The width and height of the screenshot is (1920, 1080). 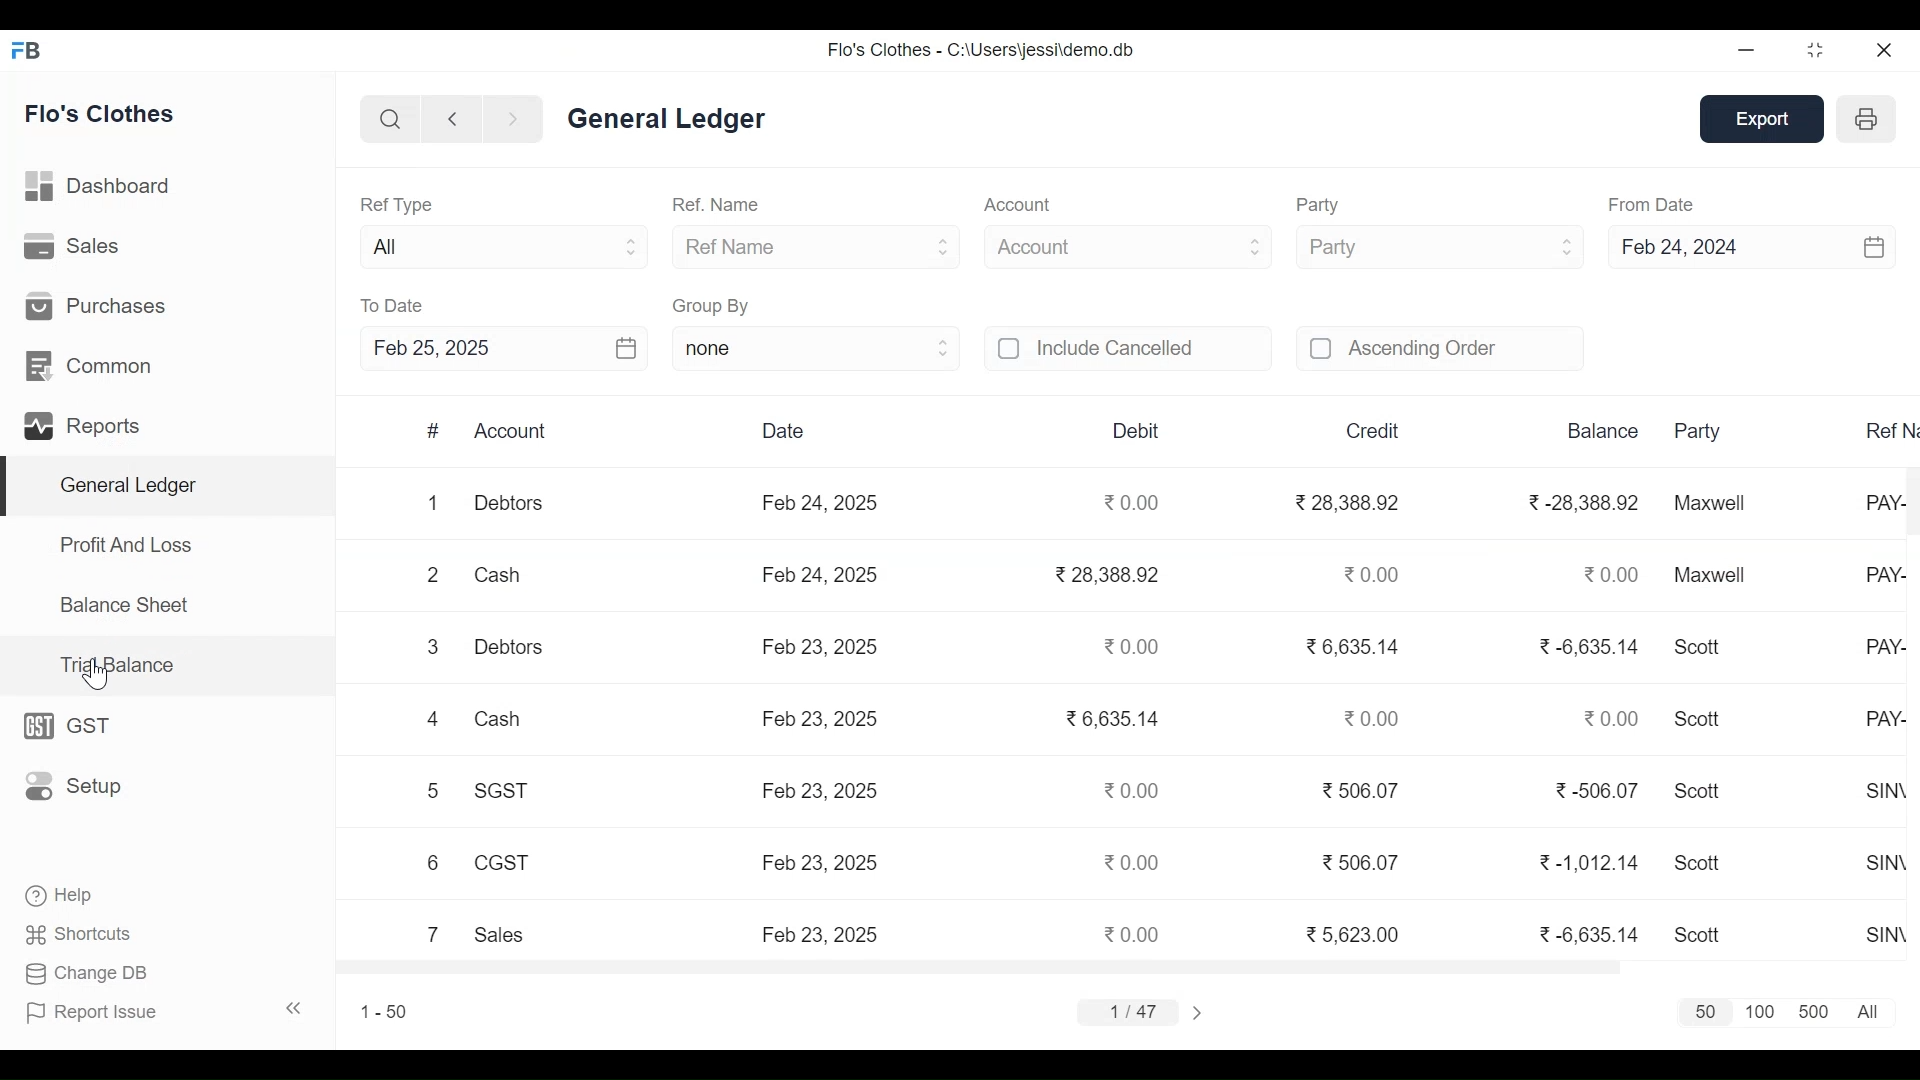 I want to click on Print, so click(x=1866, y=120).